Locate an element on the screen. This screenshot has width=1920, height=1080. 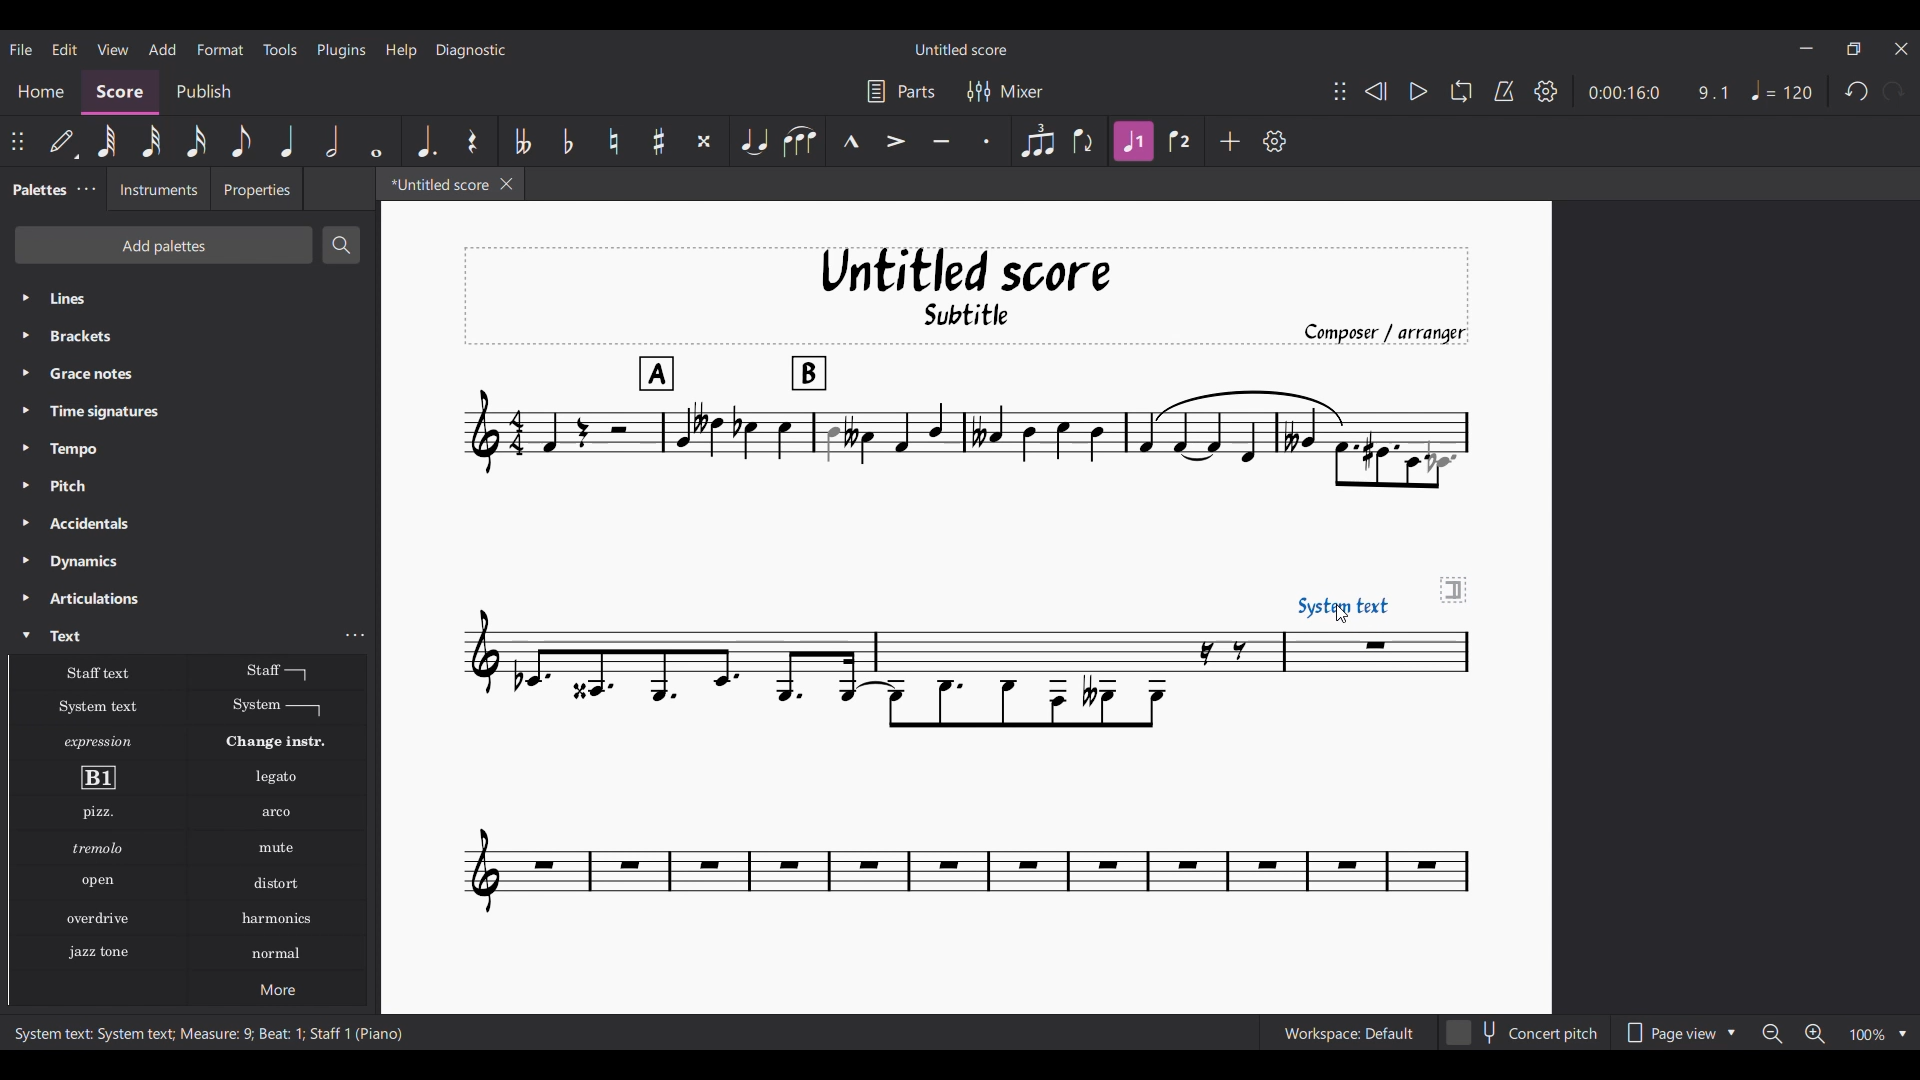
Voice 2 is located at coordinates (1180, 141).